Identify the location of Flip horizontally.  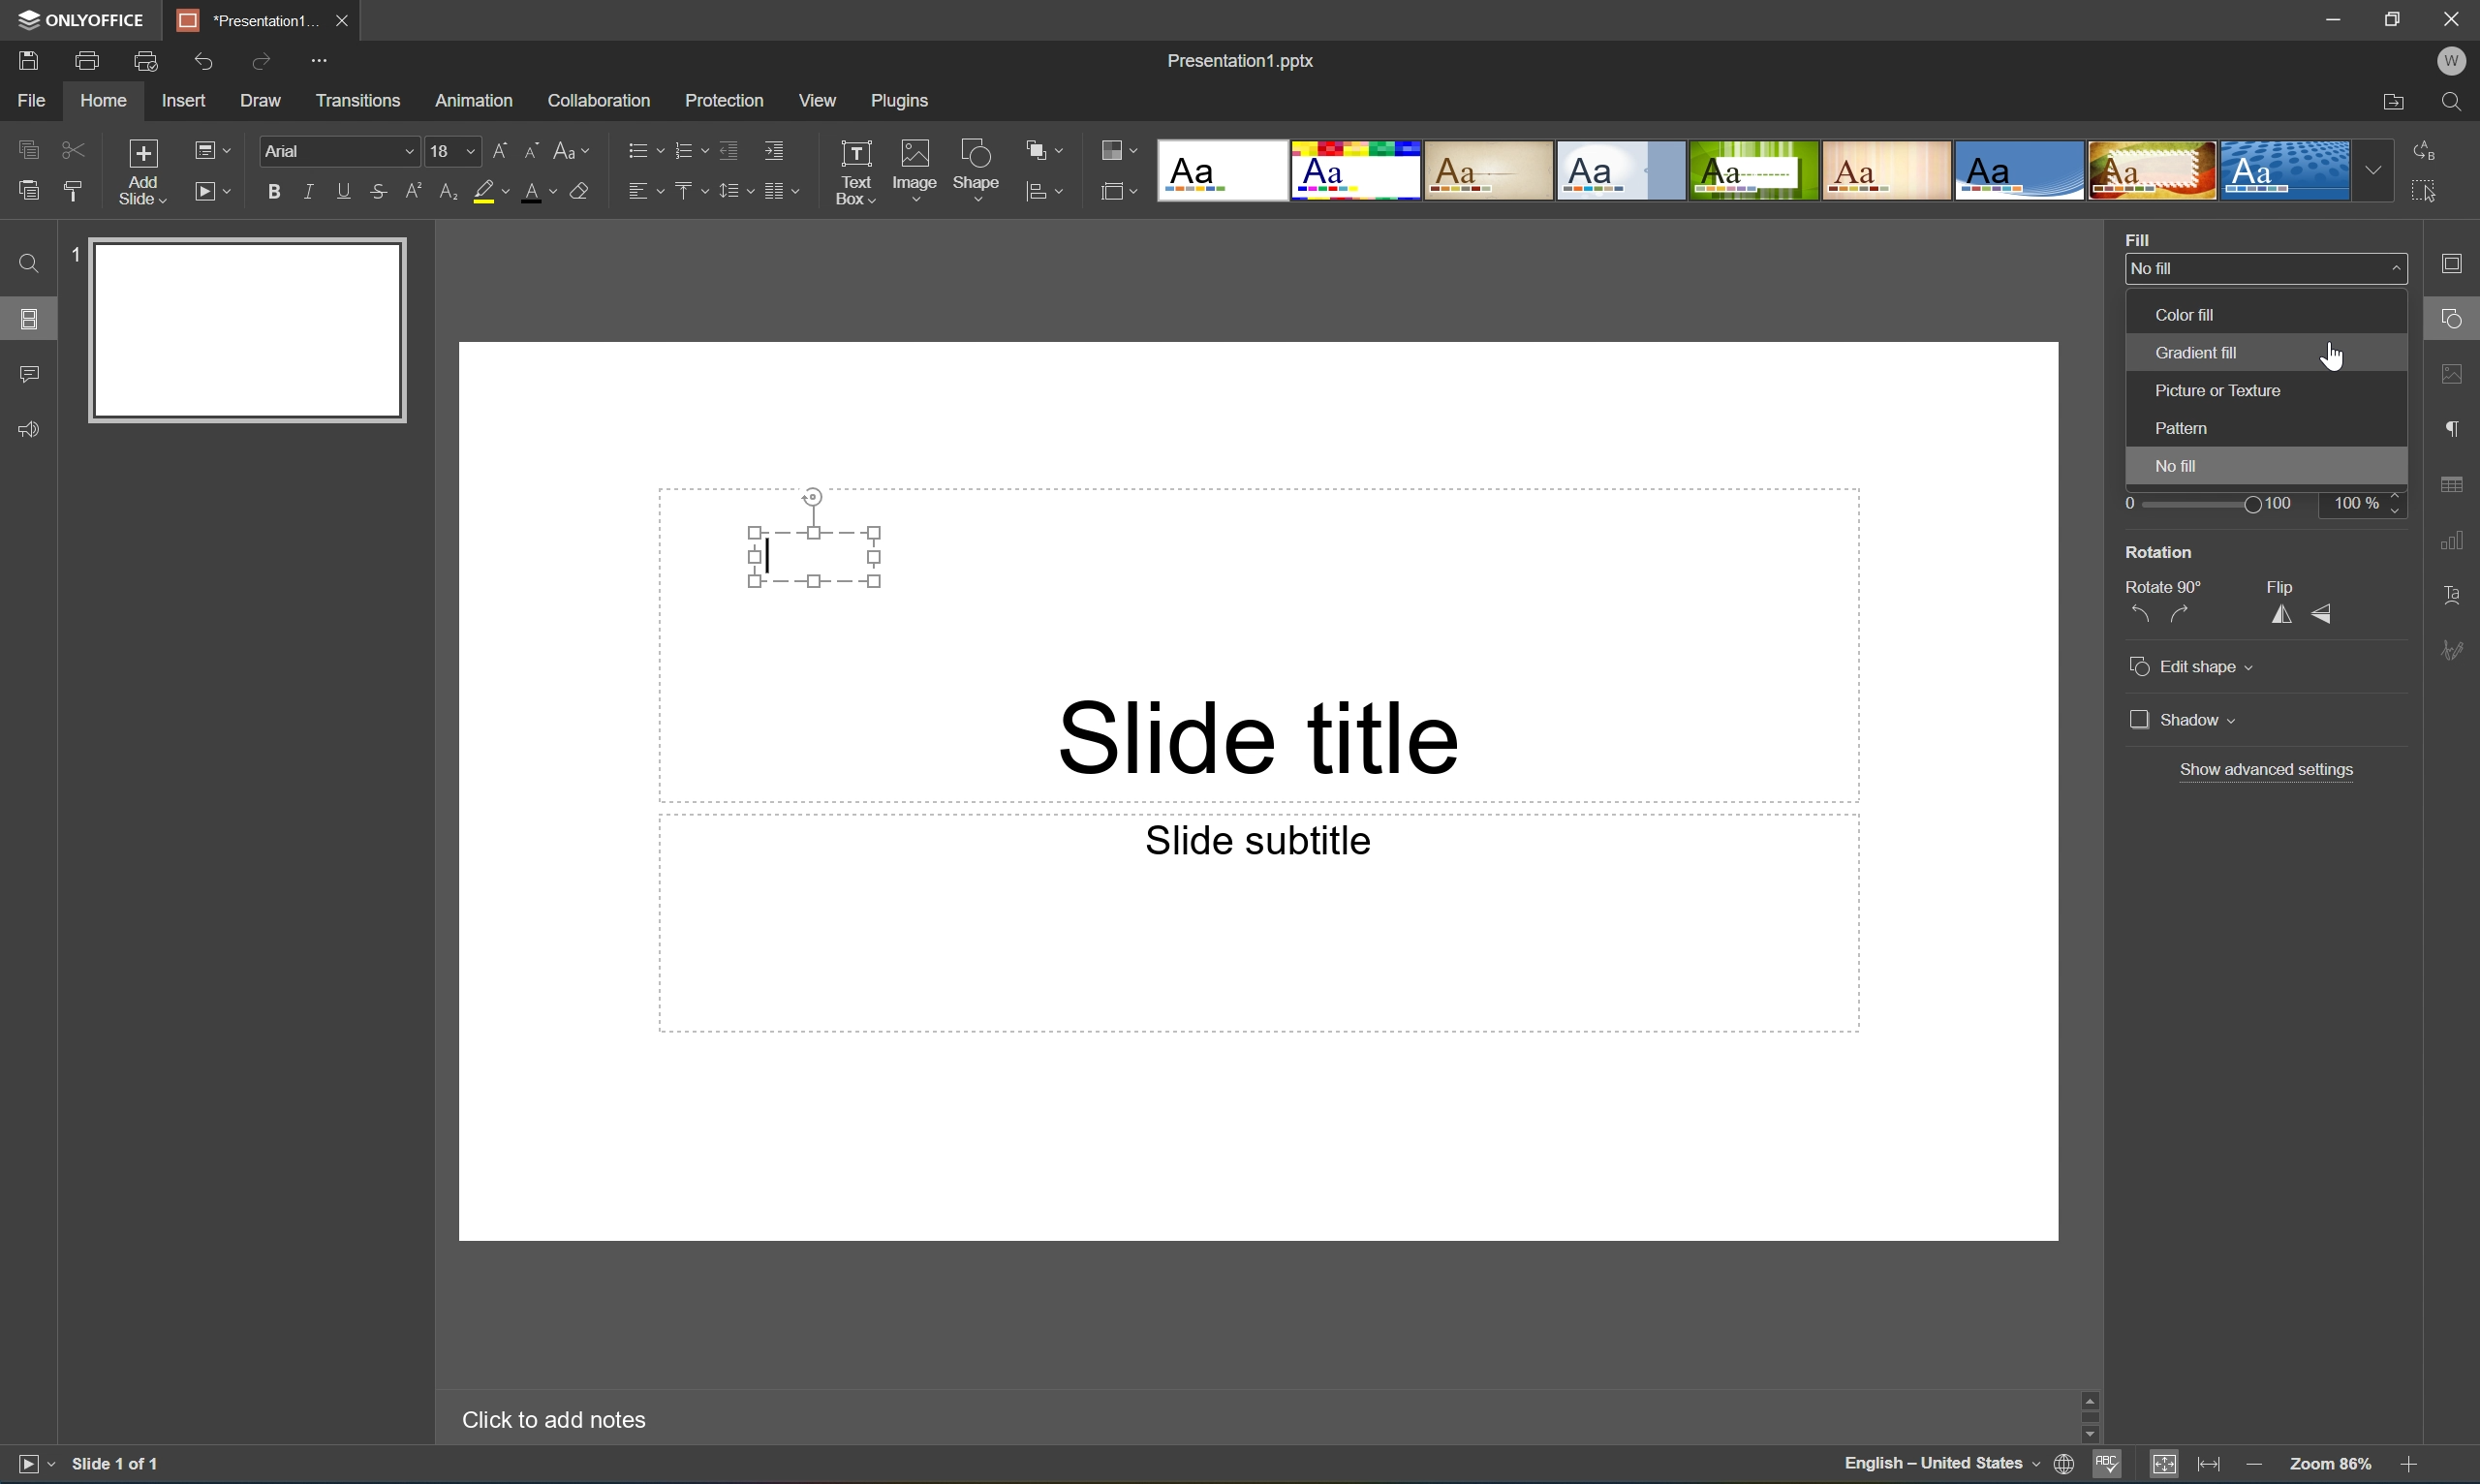
(2280, 617).